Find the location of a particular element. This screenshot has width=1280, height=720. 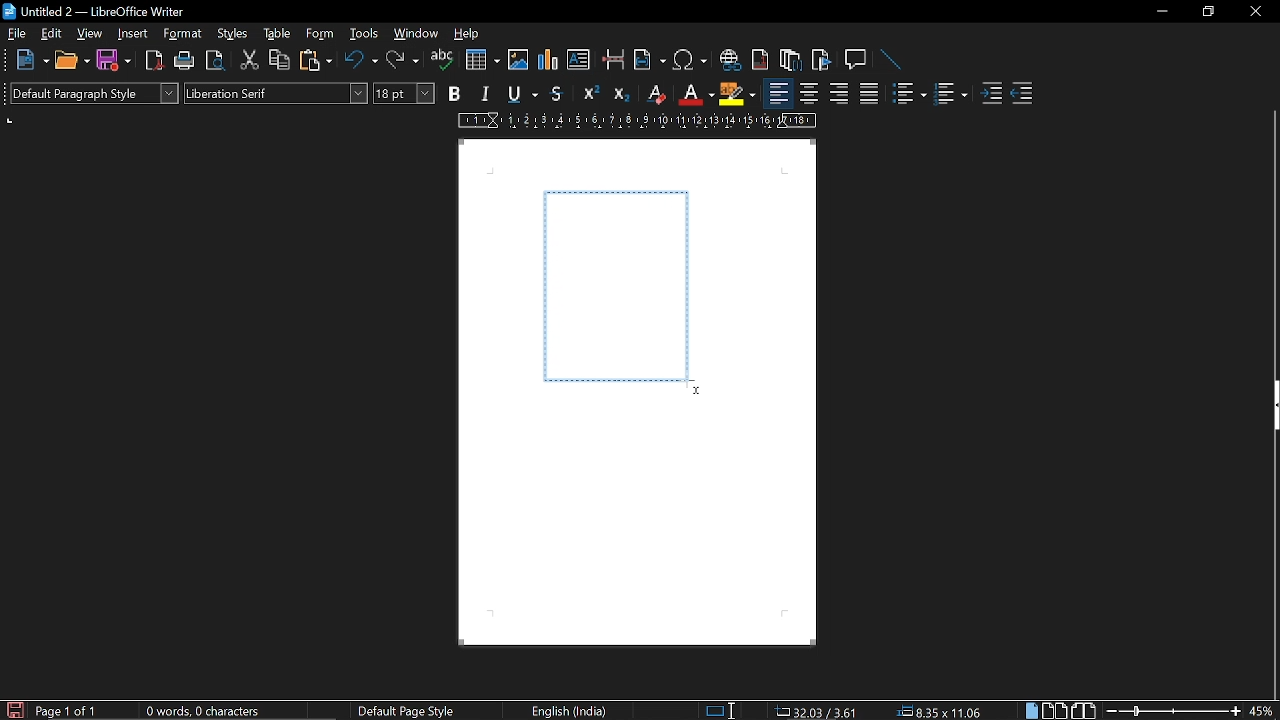

align center is located at coordinates (809, 95).